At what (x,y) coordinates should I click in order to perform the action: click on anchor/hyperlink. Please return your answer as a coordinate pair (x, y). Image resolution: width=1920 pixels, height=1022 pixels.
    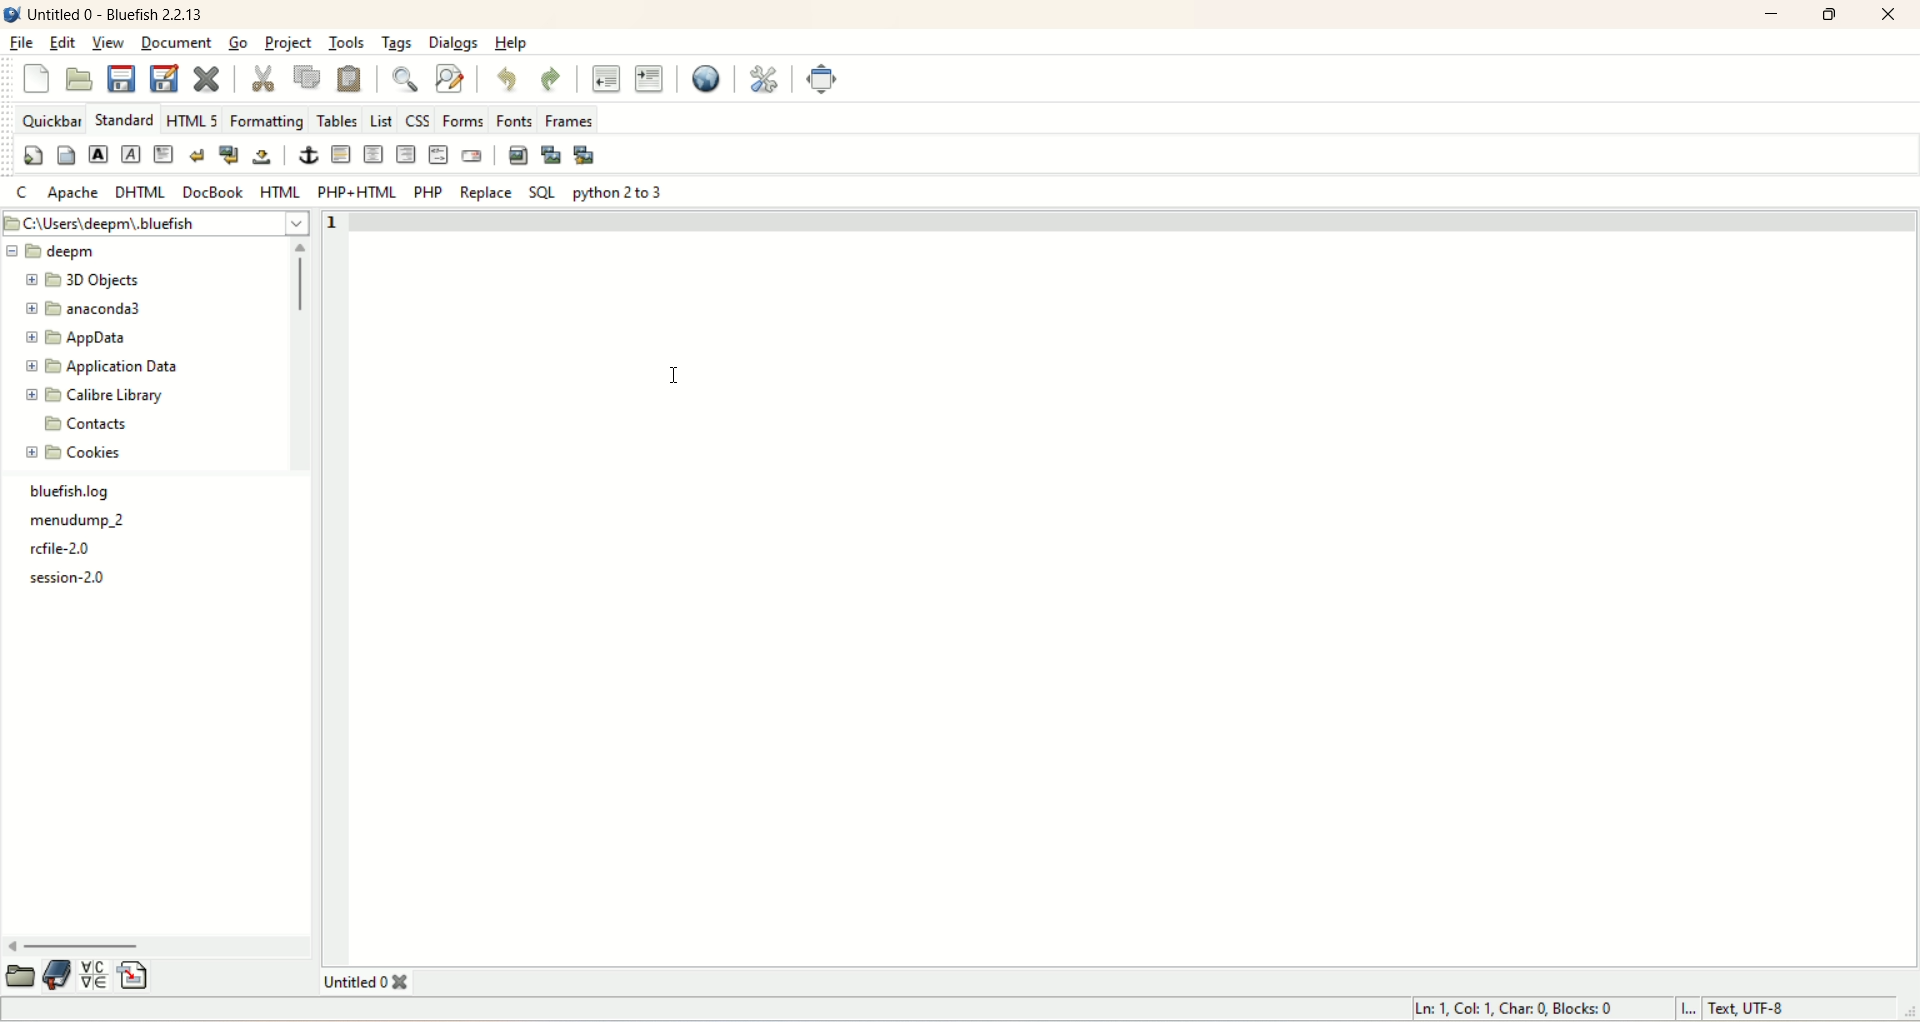
    Looking at the image, I should click on (304, 156).